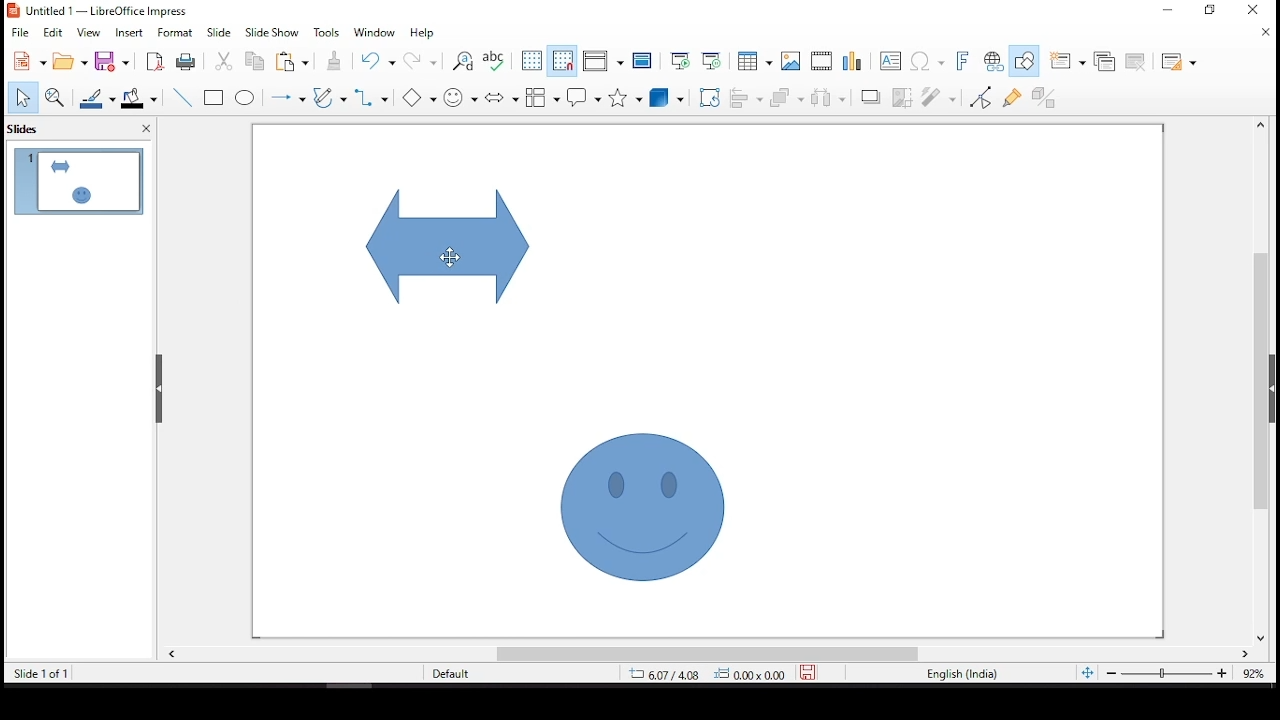 The image size is (1280, 720). I want to click on lines and arrows, so click(291, 97).